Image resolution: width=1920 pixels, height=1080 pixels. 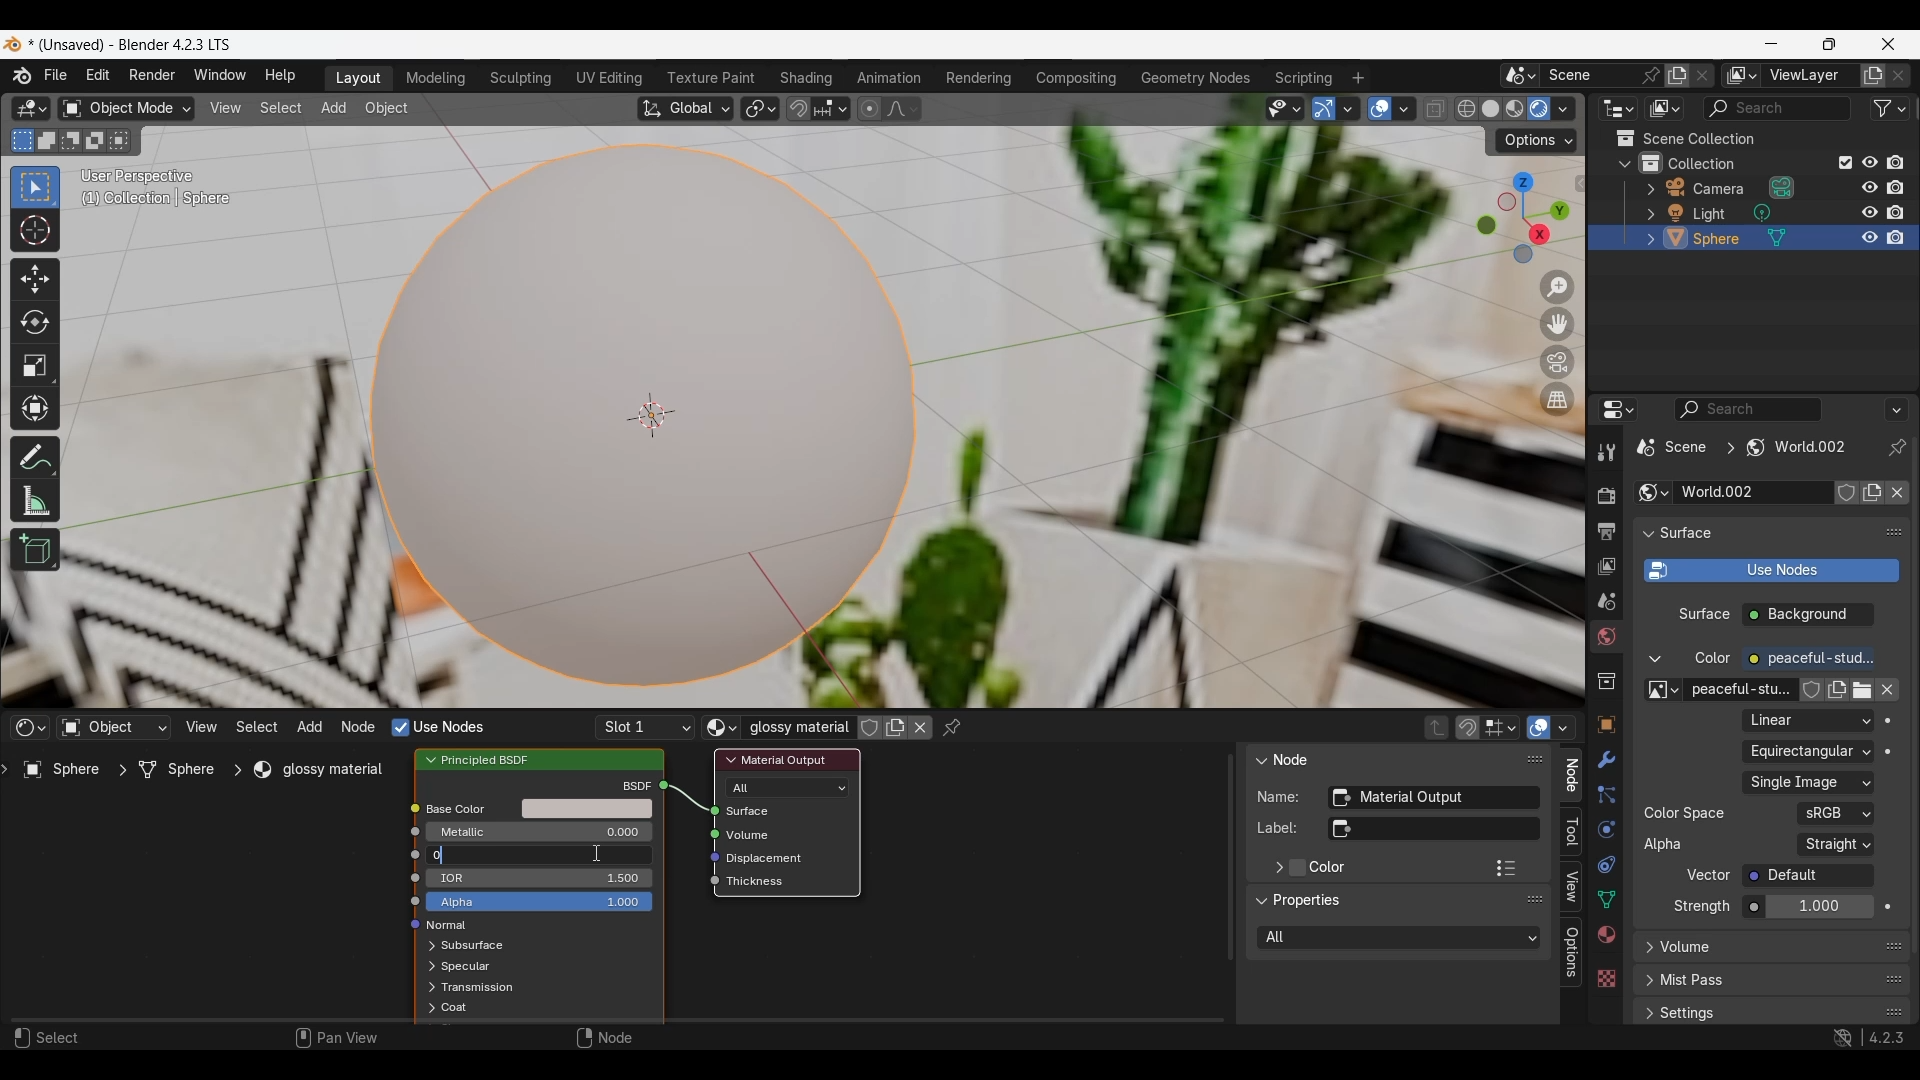 I want to click on Viewport shading: wireframe, so click(x=1466, y=109).